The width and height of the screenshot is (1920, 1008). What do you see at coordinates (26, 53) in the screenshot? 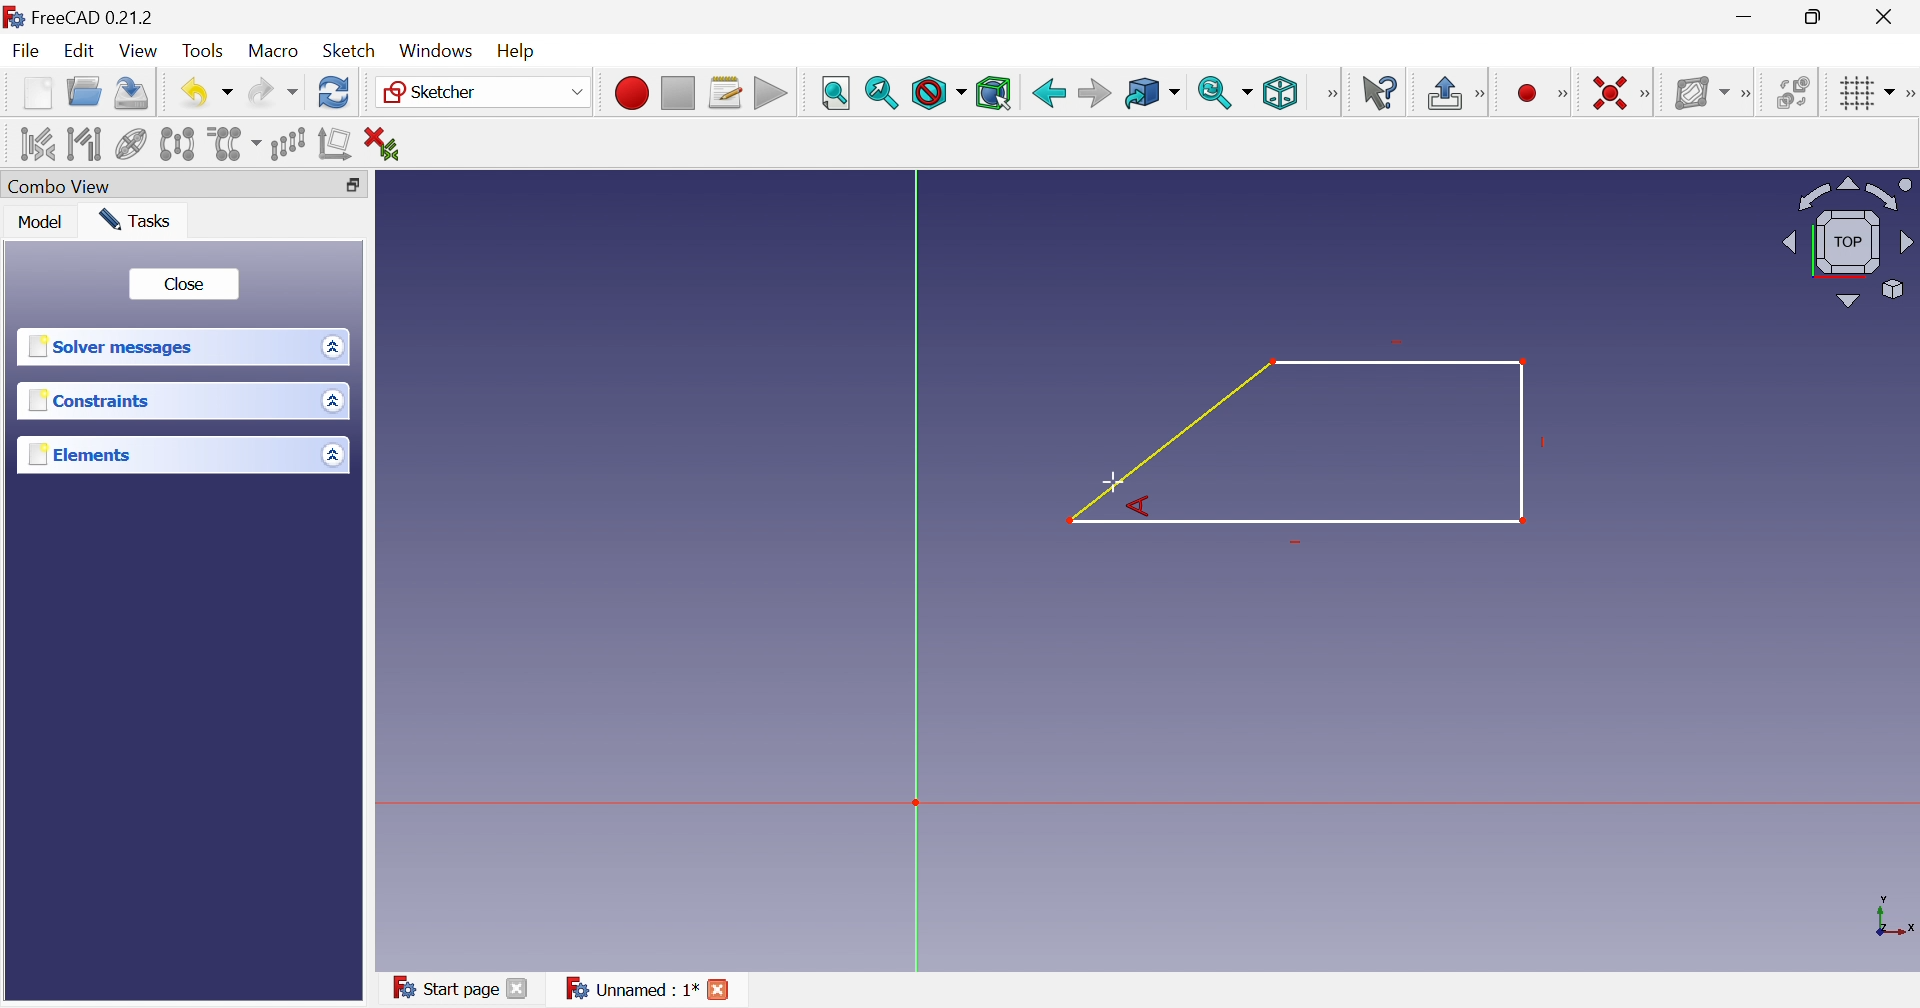
I see `File` at bounding box center [26, 53].